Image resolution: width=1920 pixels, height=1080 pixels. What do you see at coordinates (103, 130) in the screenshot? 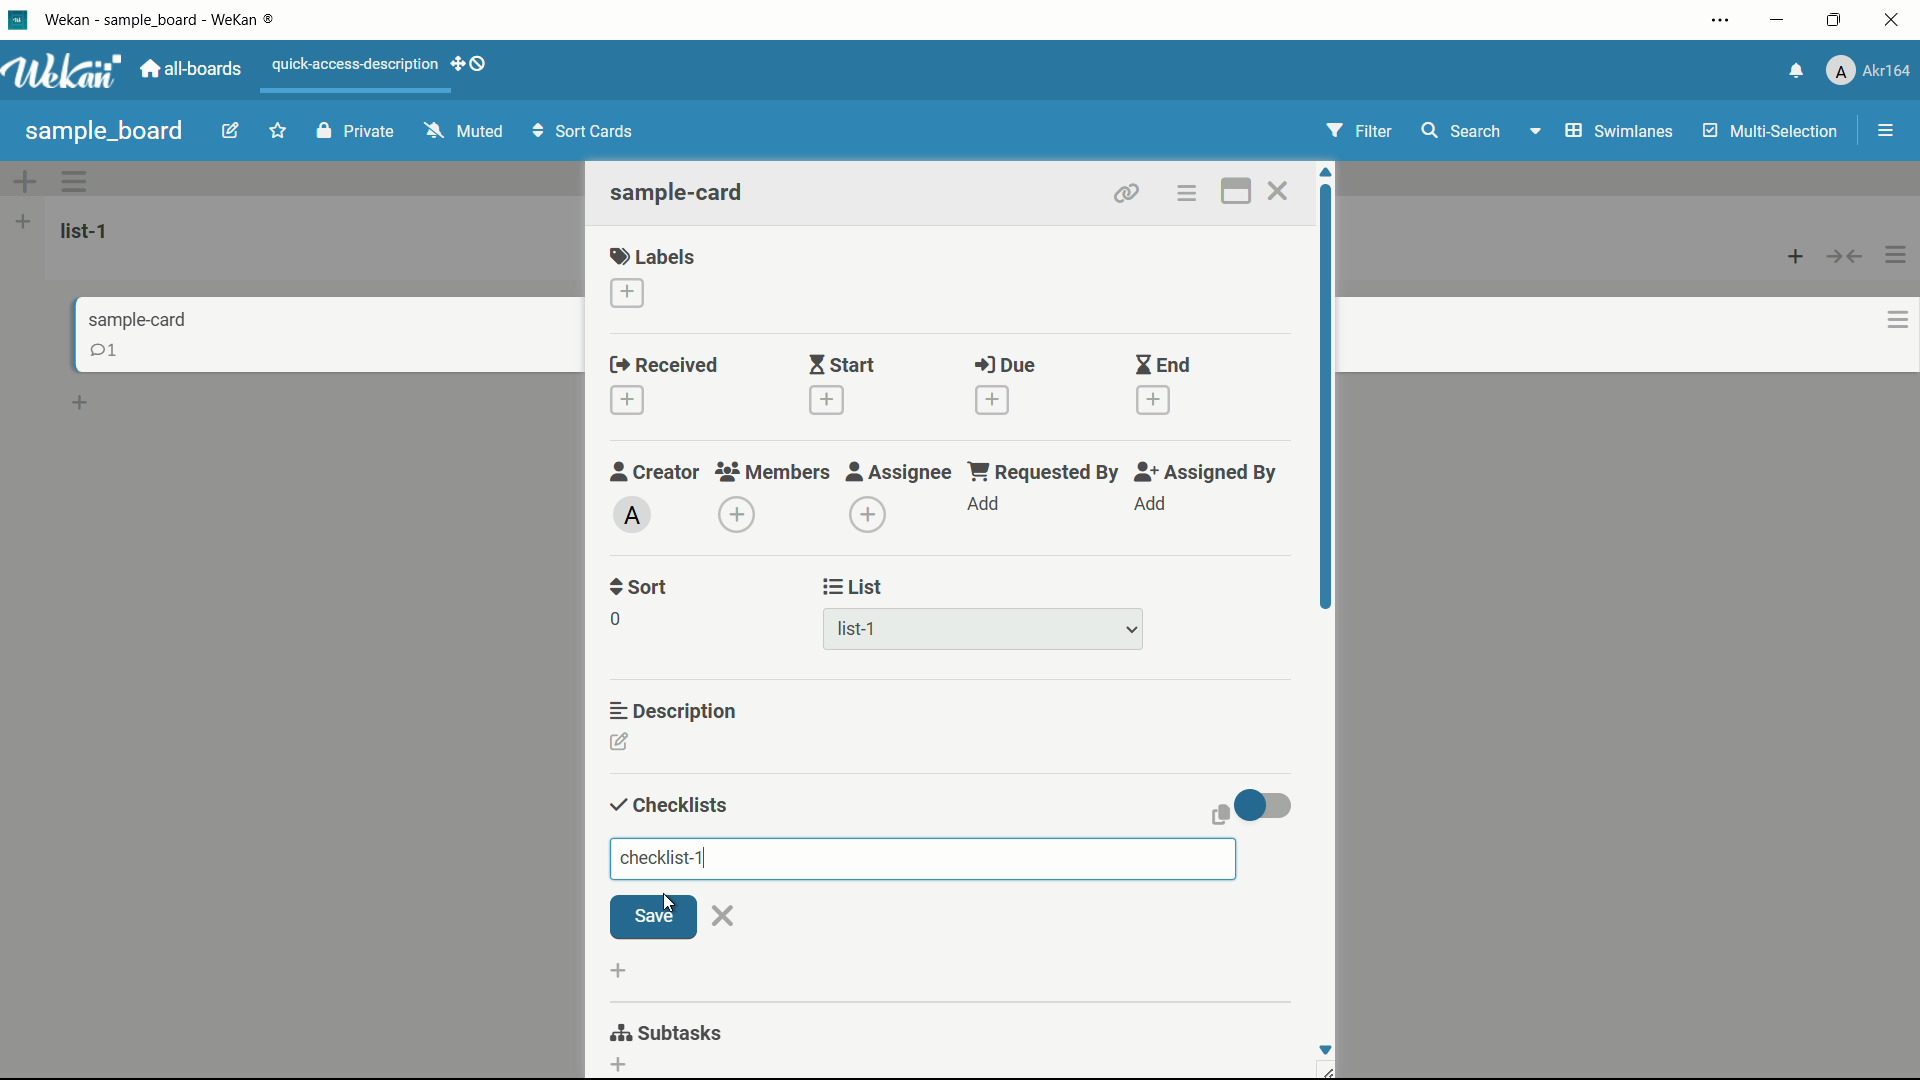
I see `sample board` at bounding box center [103, 130].